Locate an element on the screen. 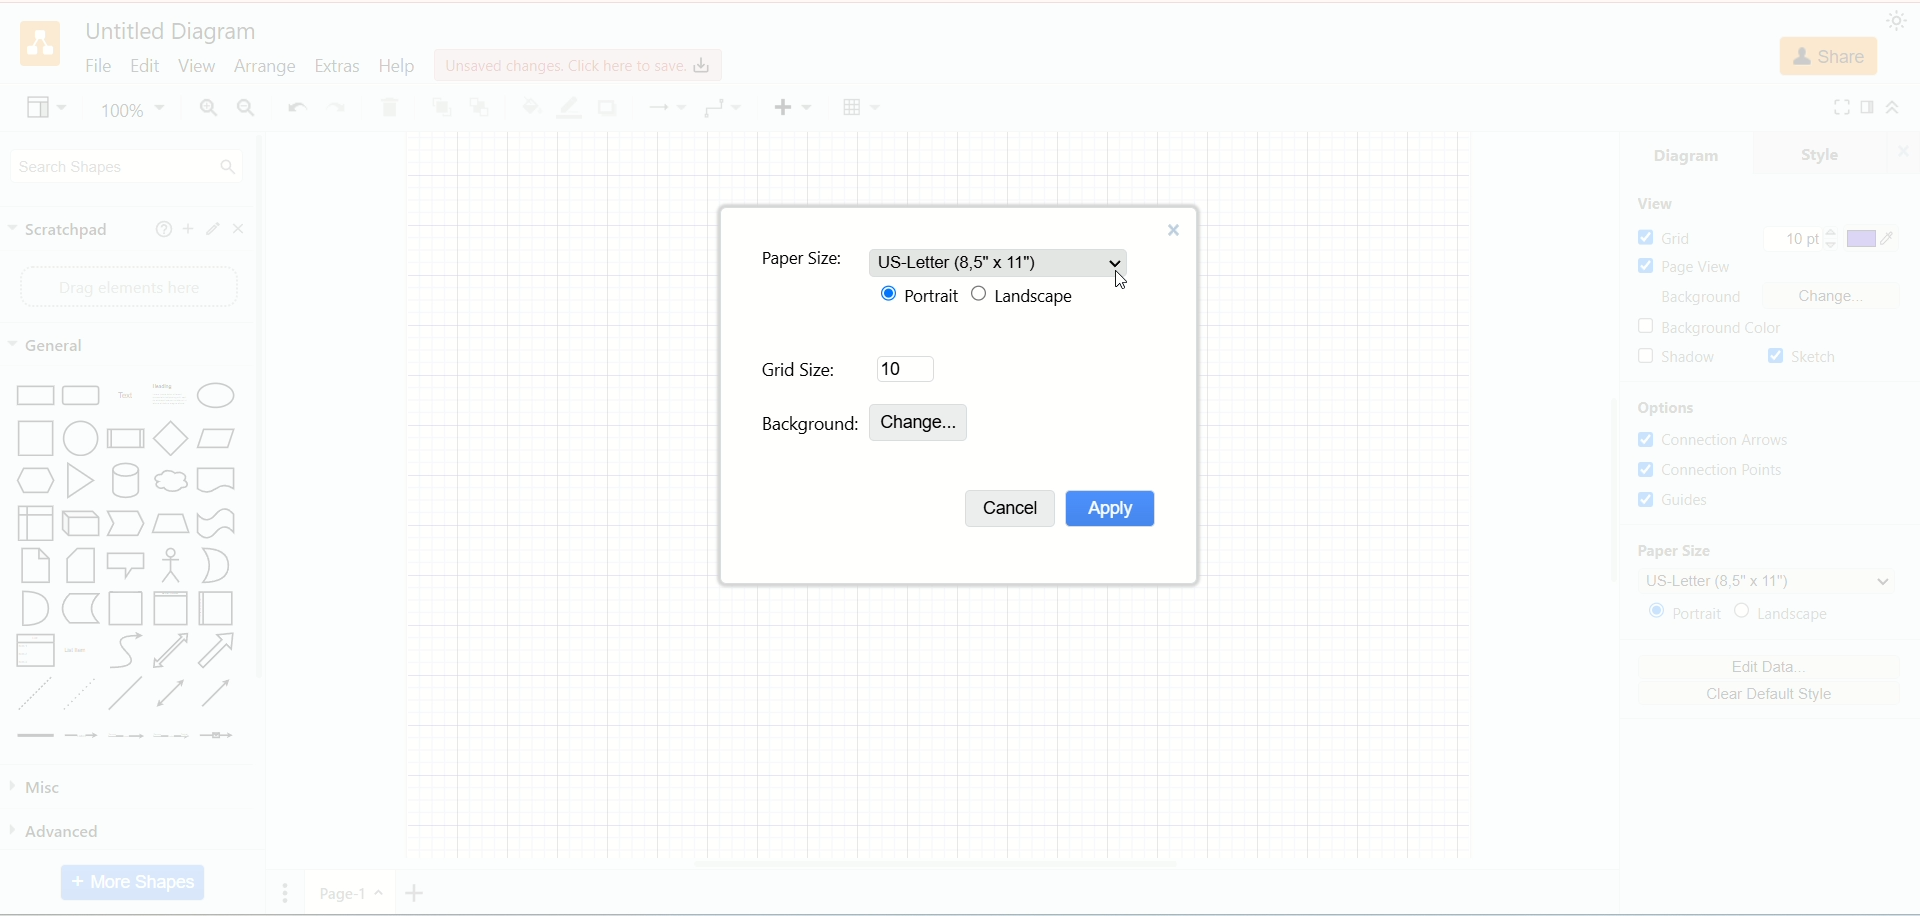  Curves is located at coordinates (125, 653).